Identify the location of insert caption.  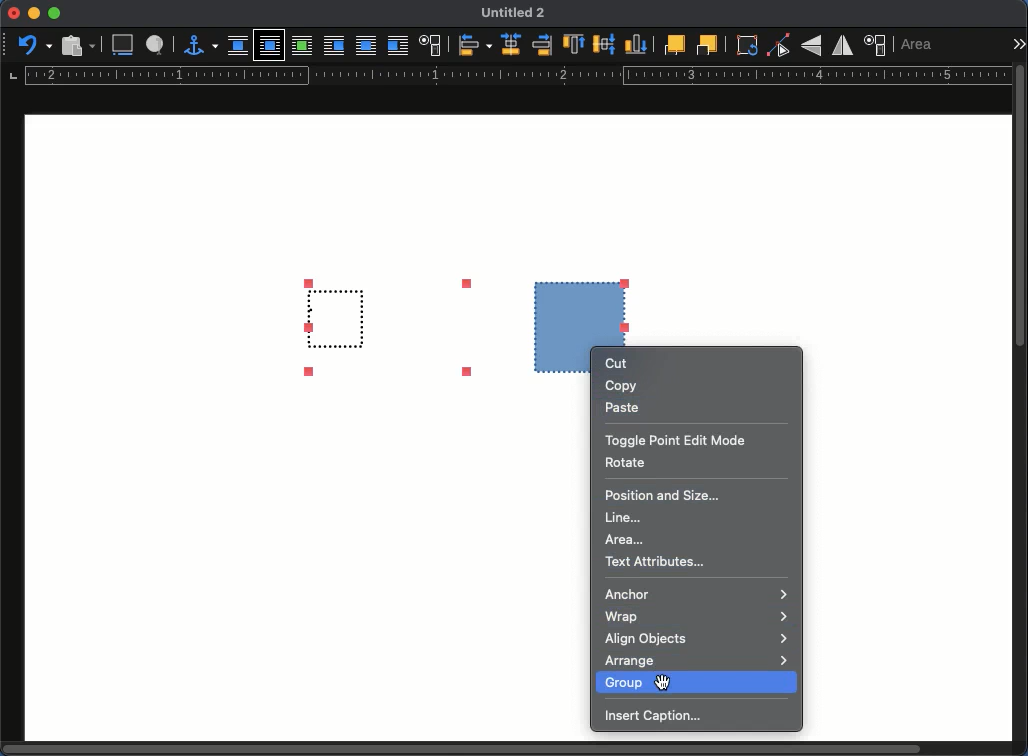
(123, 45).